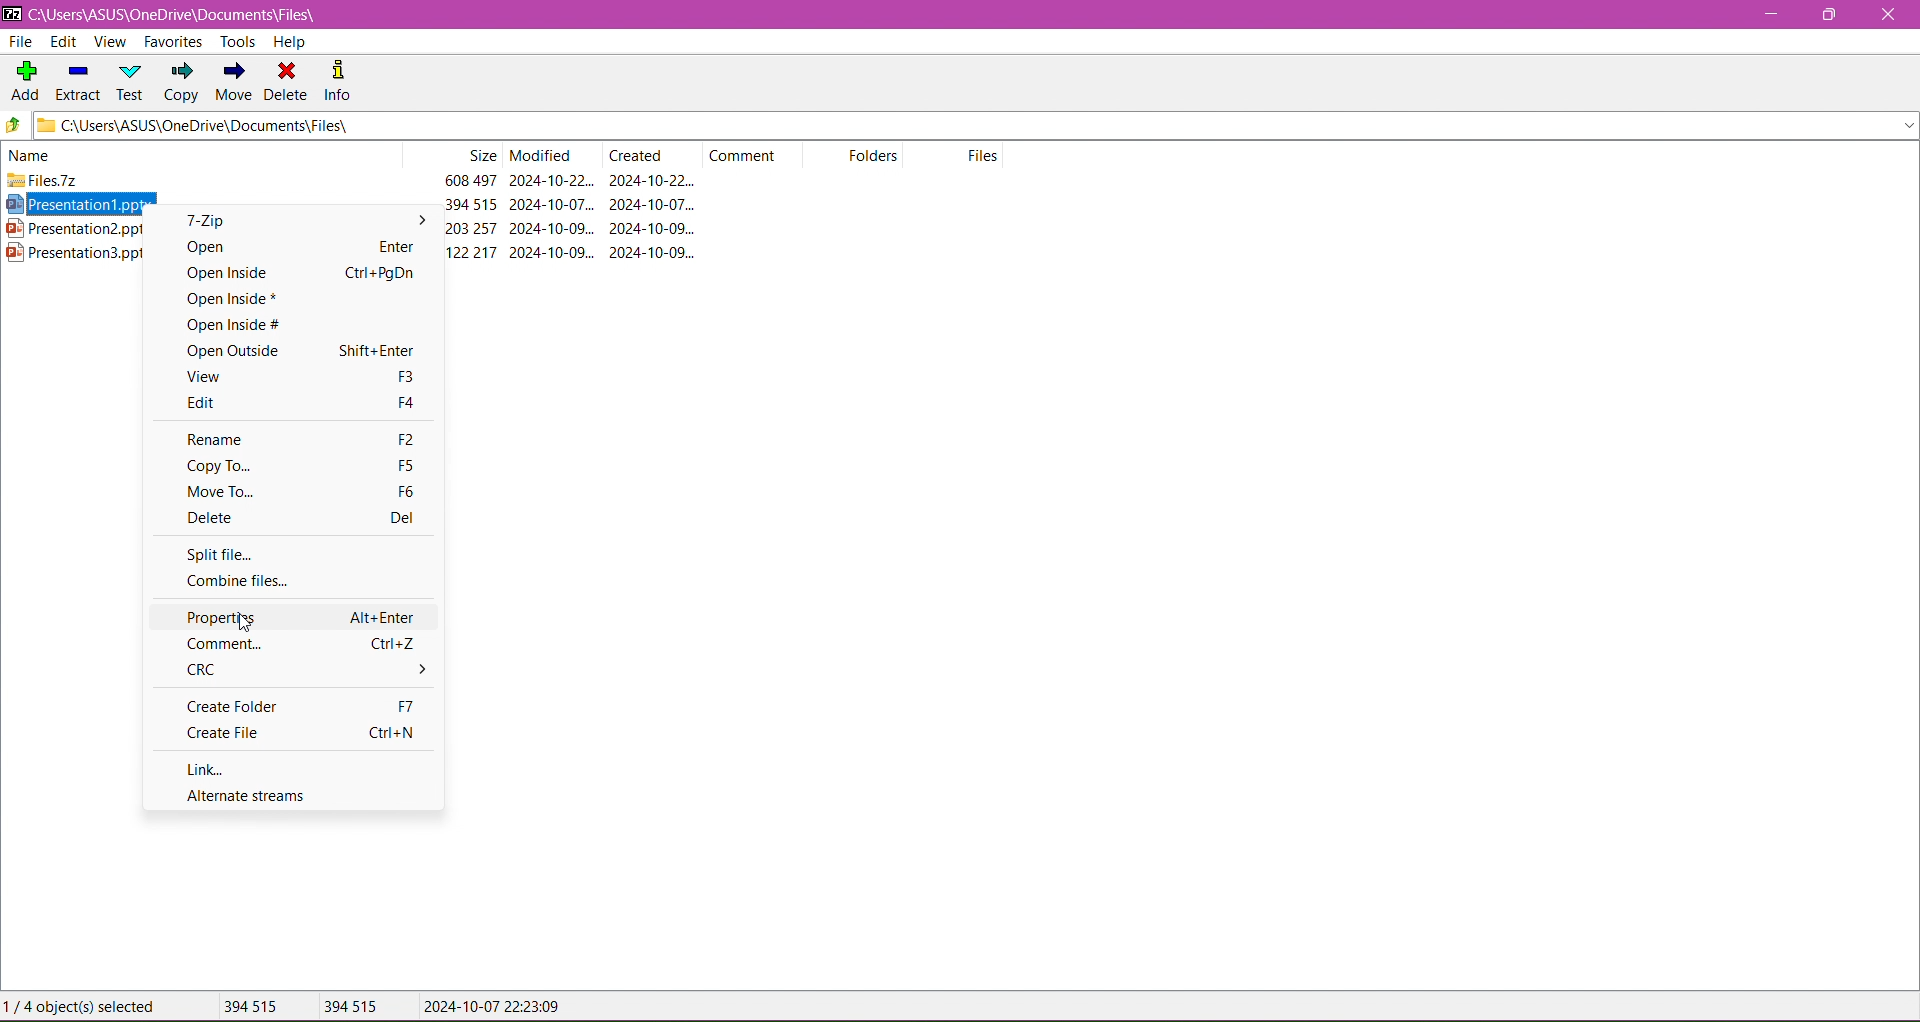 The height and width of the screenshot is (1022, 1920). What do you see at coordinates (237, 82) in the screenshot?
I see `Move` at bounding box center [237, 82].